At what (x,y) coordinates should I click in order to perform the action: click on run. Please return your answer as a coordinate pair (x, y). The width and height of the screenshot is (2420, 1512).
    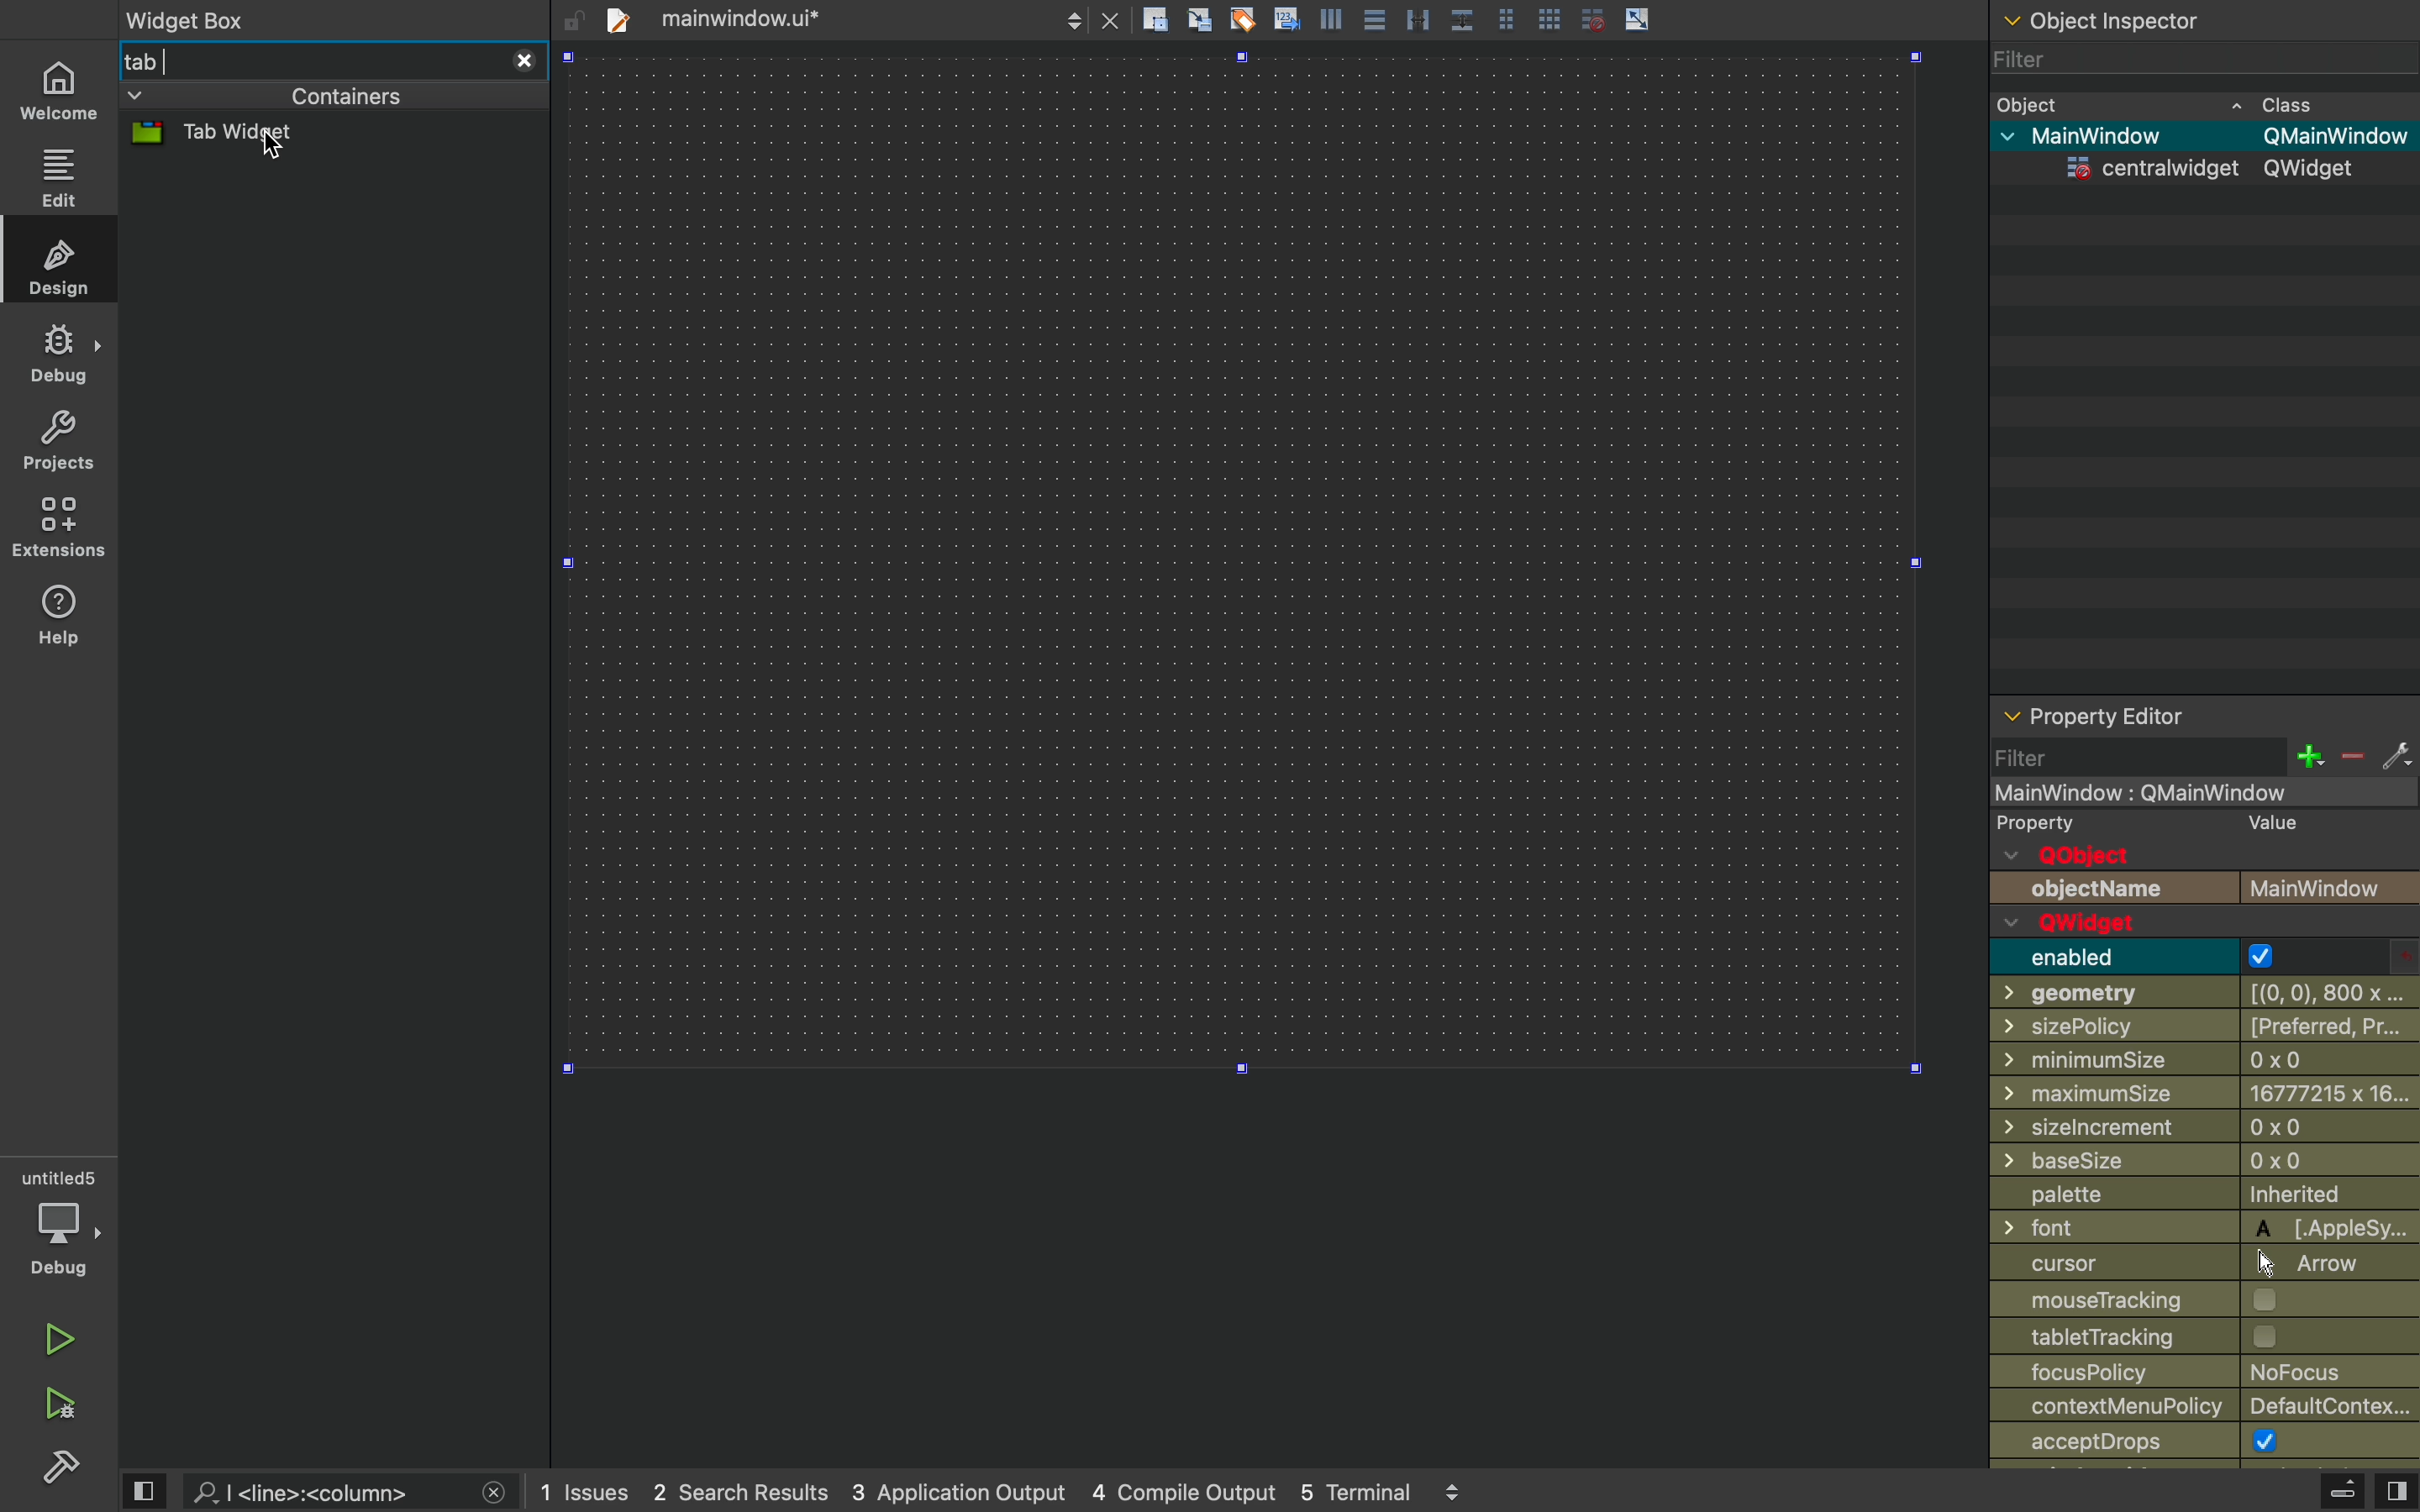
    Looking at the image, I should click on (63, 1344).